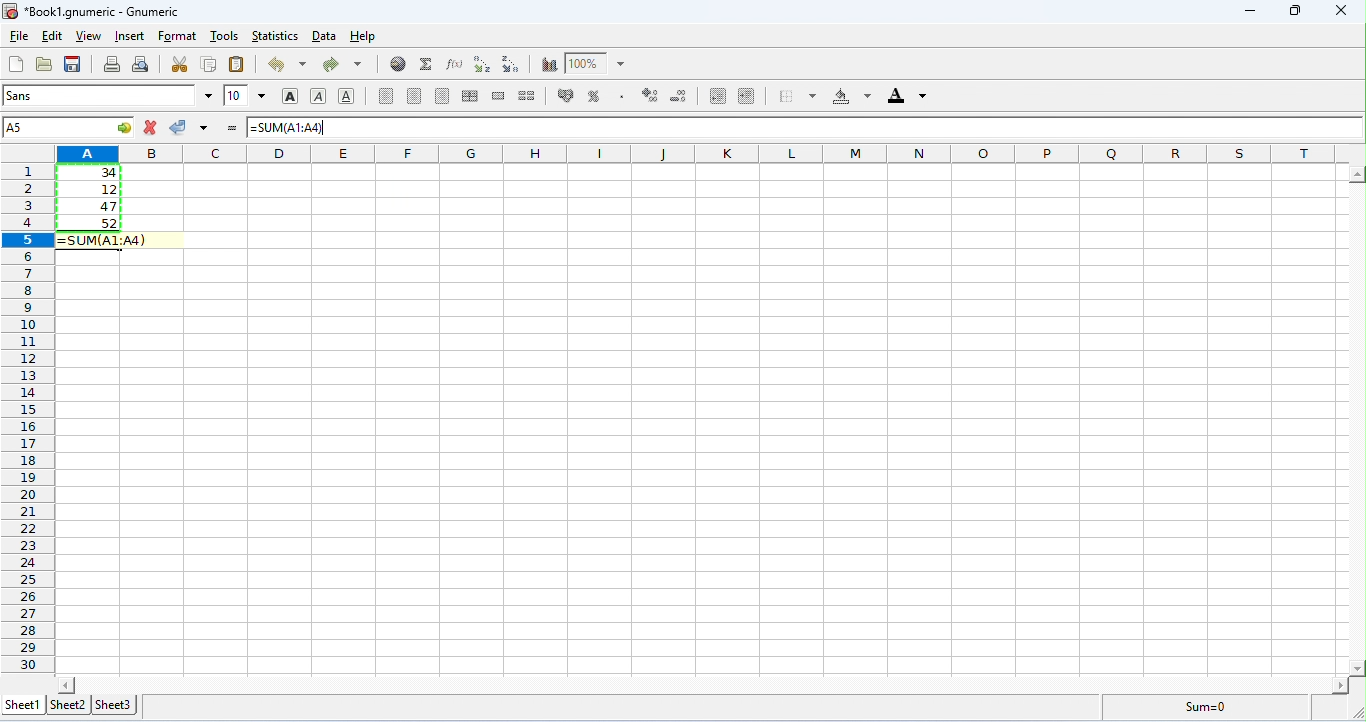 This screenshot has width=1366, height=722. Describe the element at coordinates (274, 36) in the screenshot. I see `statistics` at that location.